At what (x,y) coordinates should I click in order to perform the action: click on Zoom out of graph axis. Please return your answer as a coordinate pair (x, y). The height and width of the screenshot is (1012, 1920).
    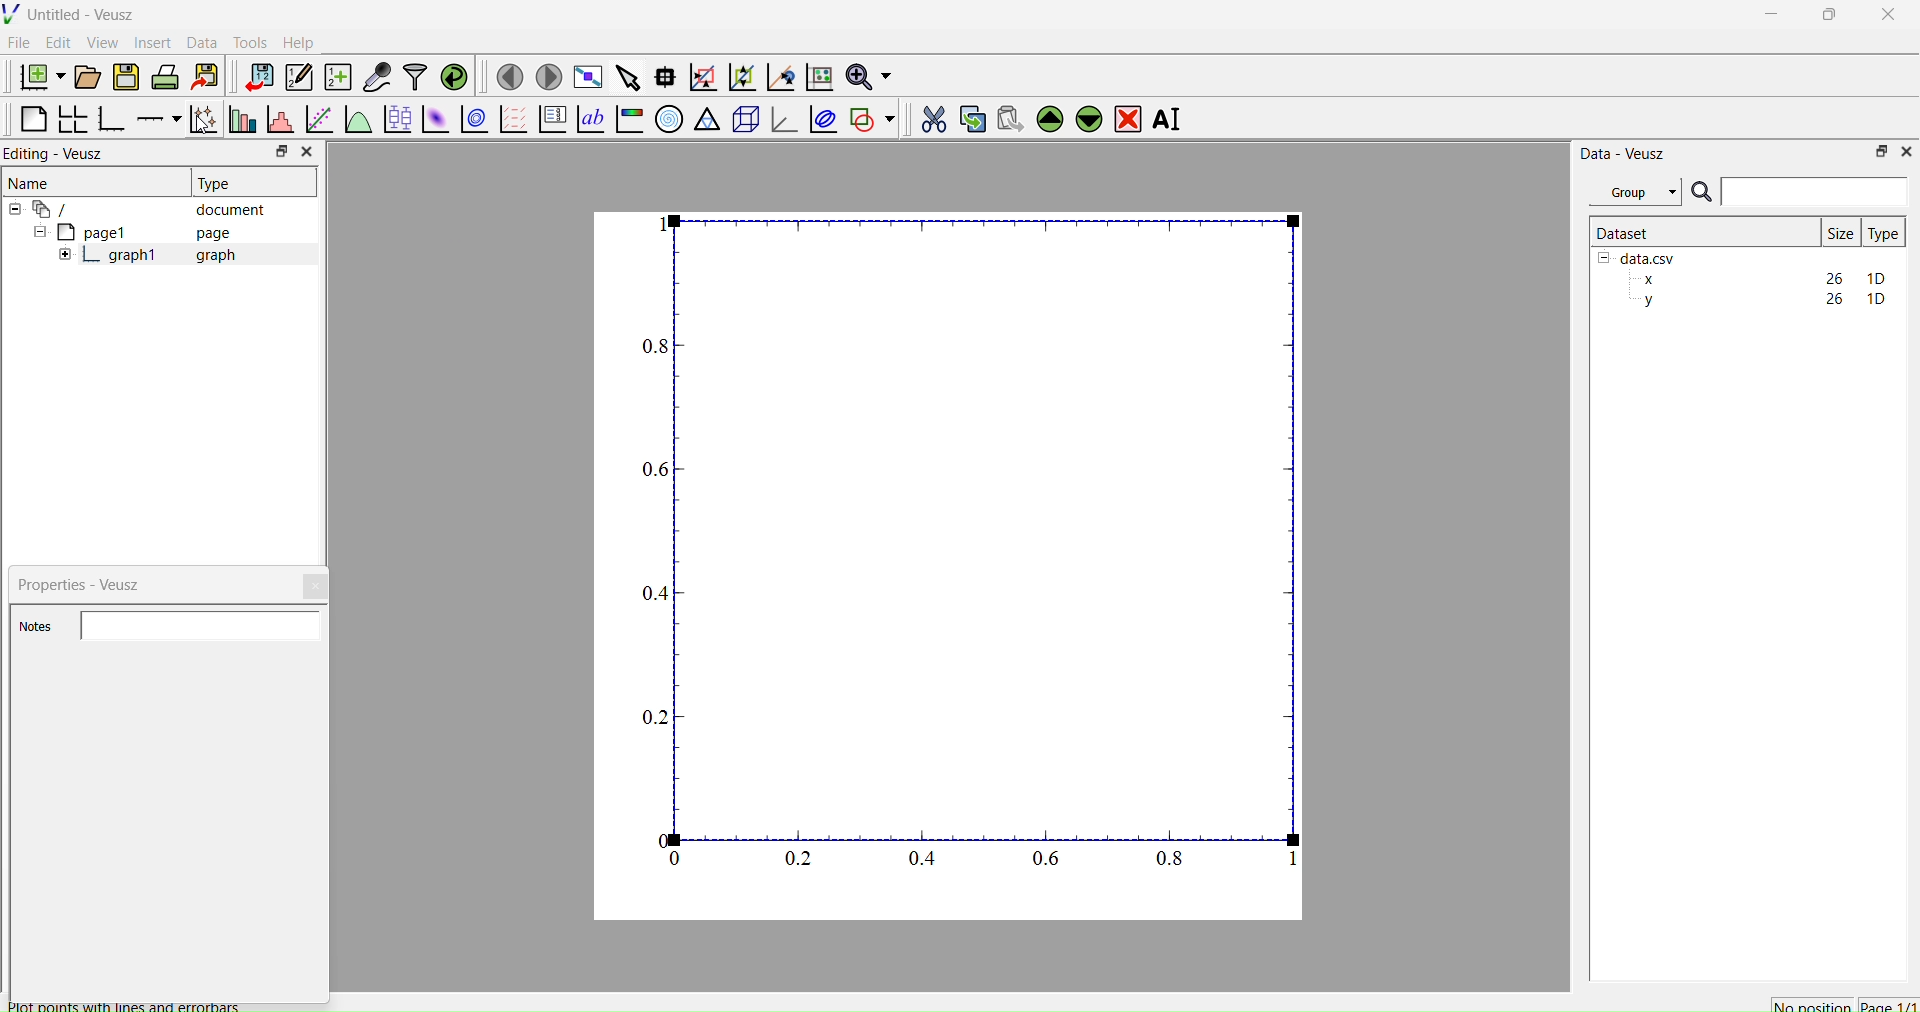
    Looking at the image, I should click on (740, 75).